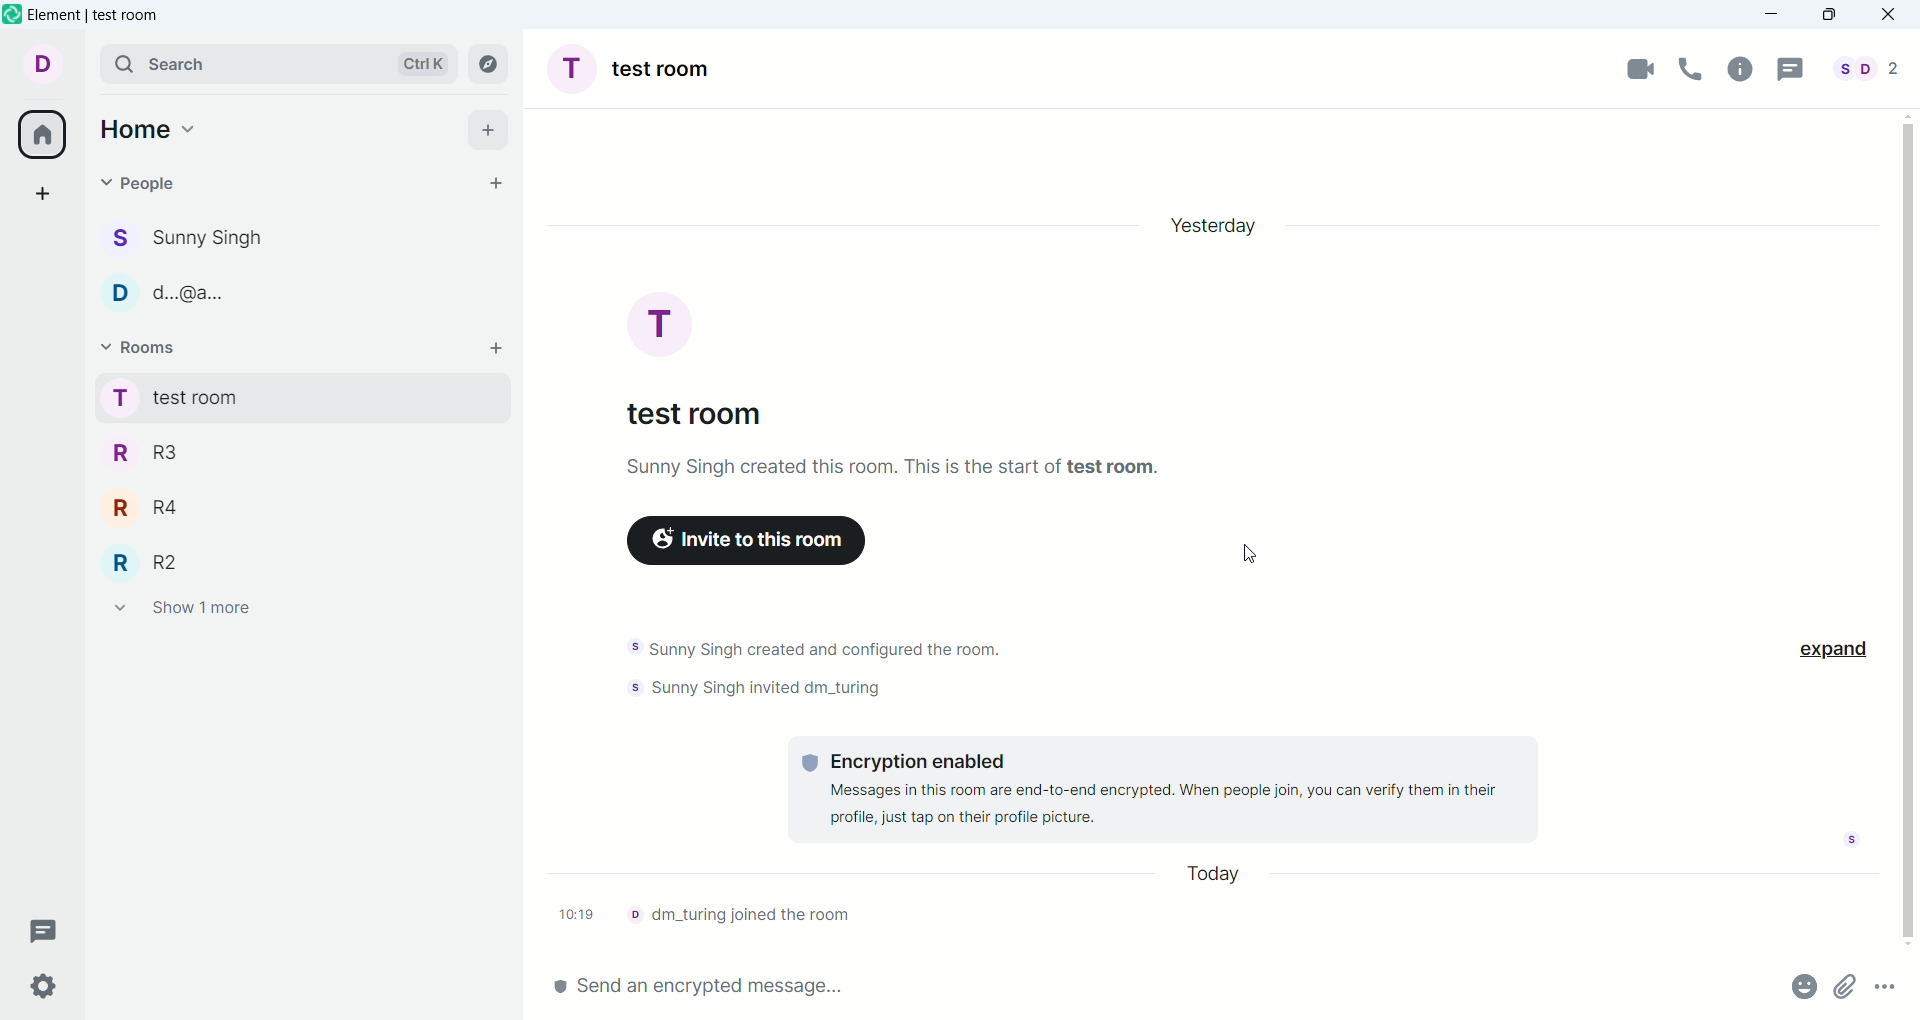  What do you see at coordinates (151, 130) in the screenshot?
I see `home` at bounding box center [151, 130].